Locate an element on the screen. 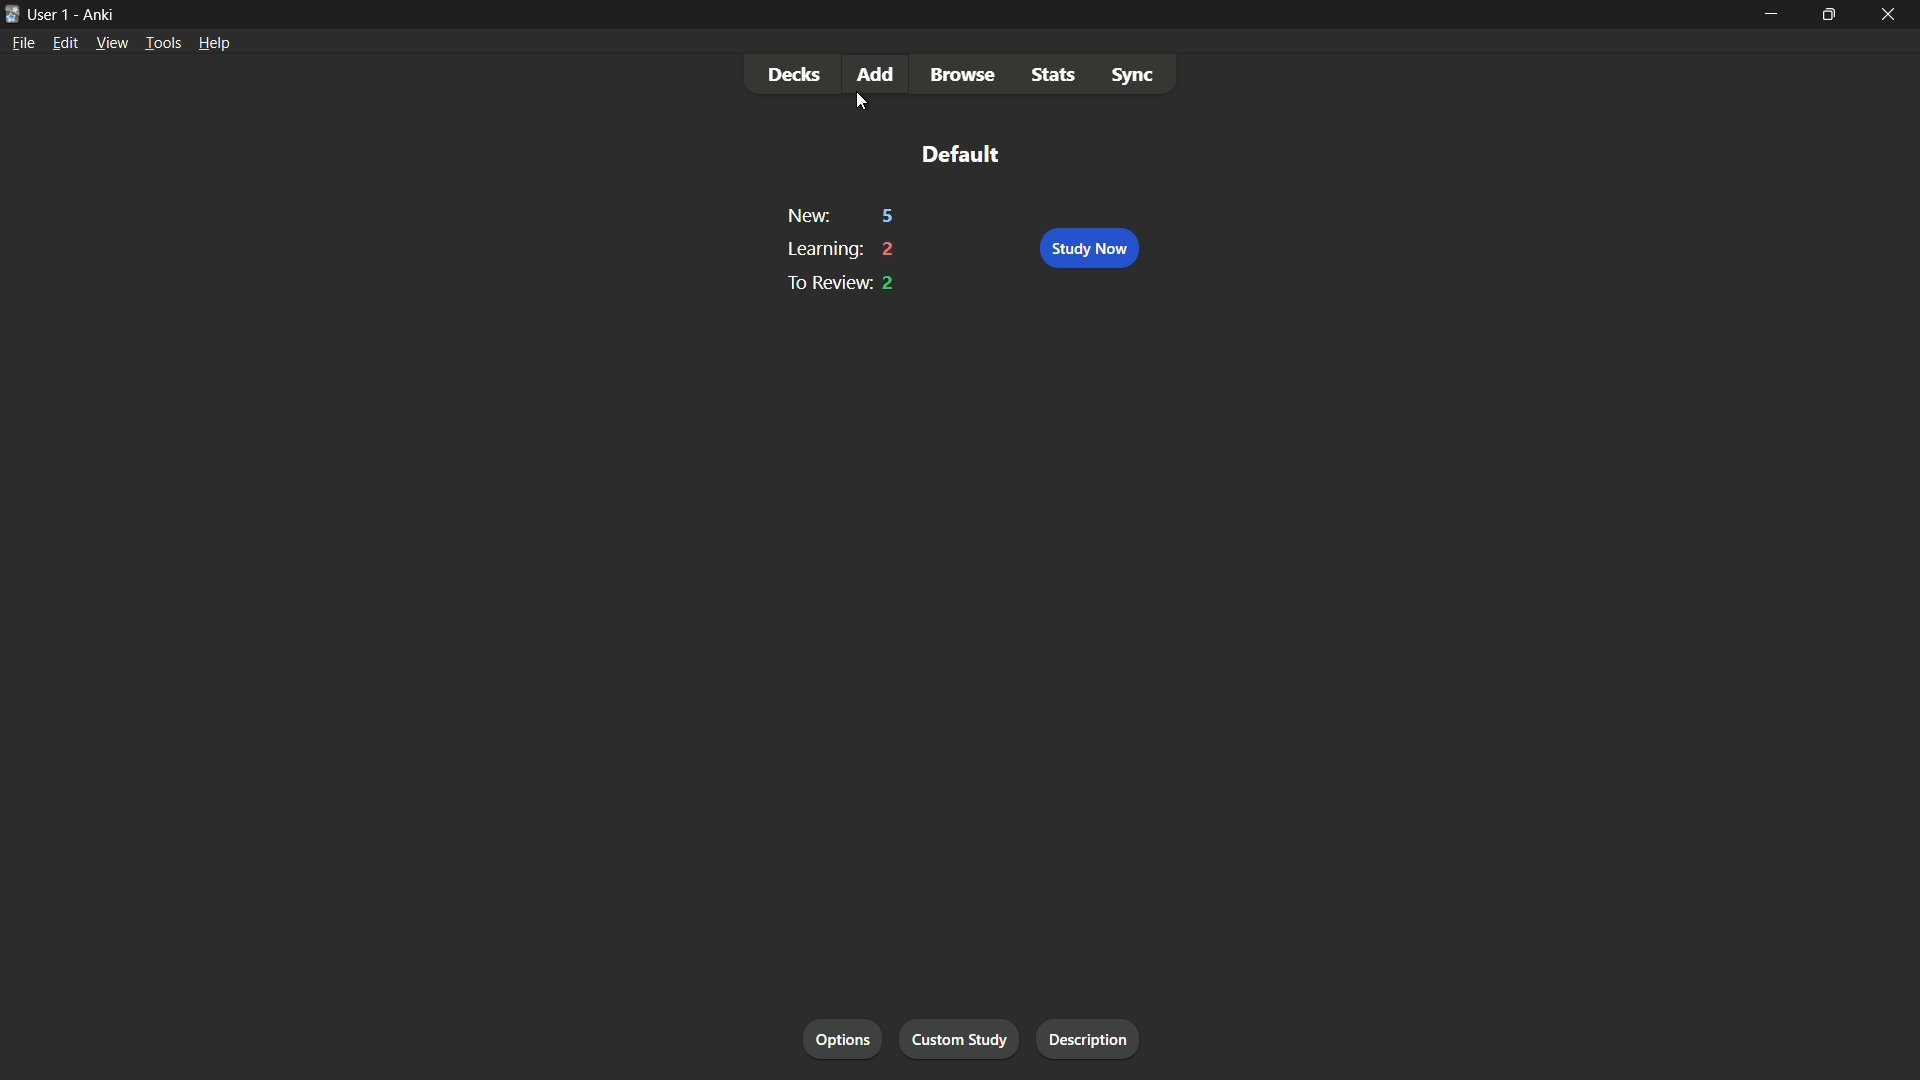 The height and width of the screenshot is (1080, 1920). to review is located at coordinates (824, 283).